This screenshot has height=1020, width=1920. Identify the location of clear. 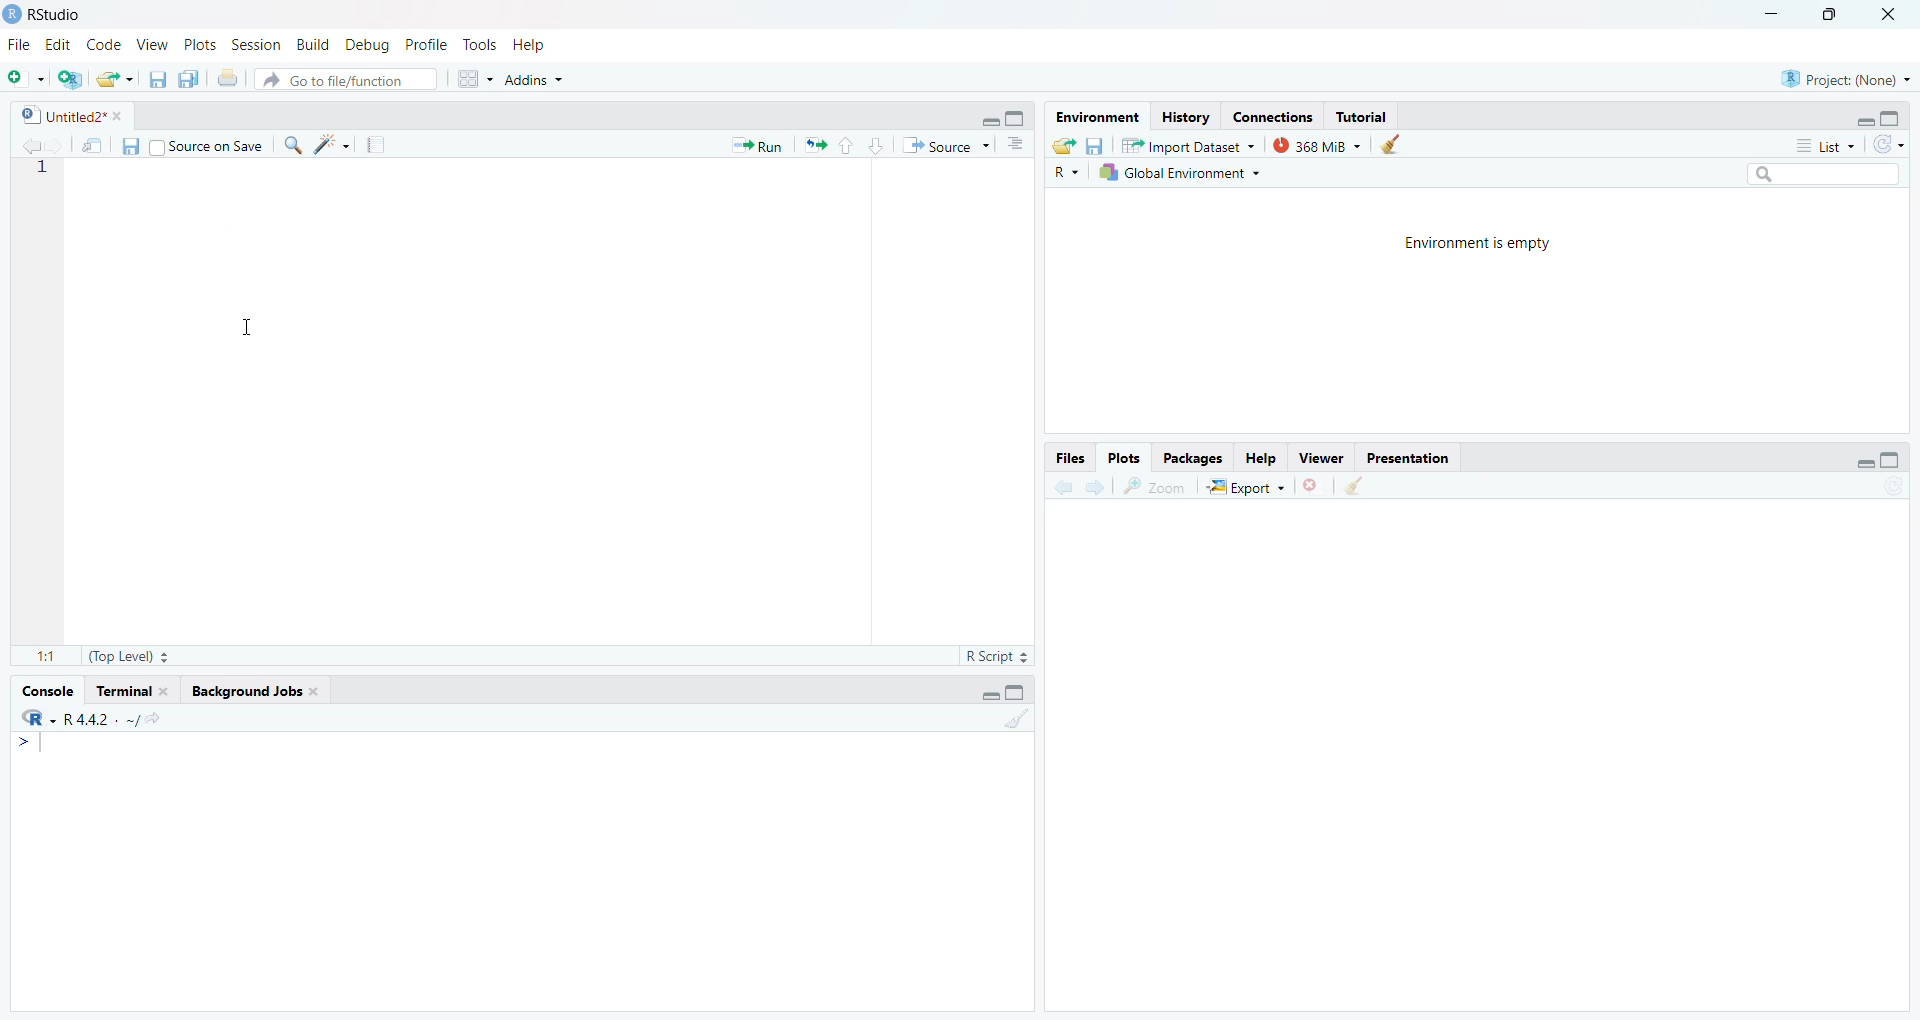
(1017, 725).